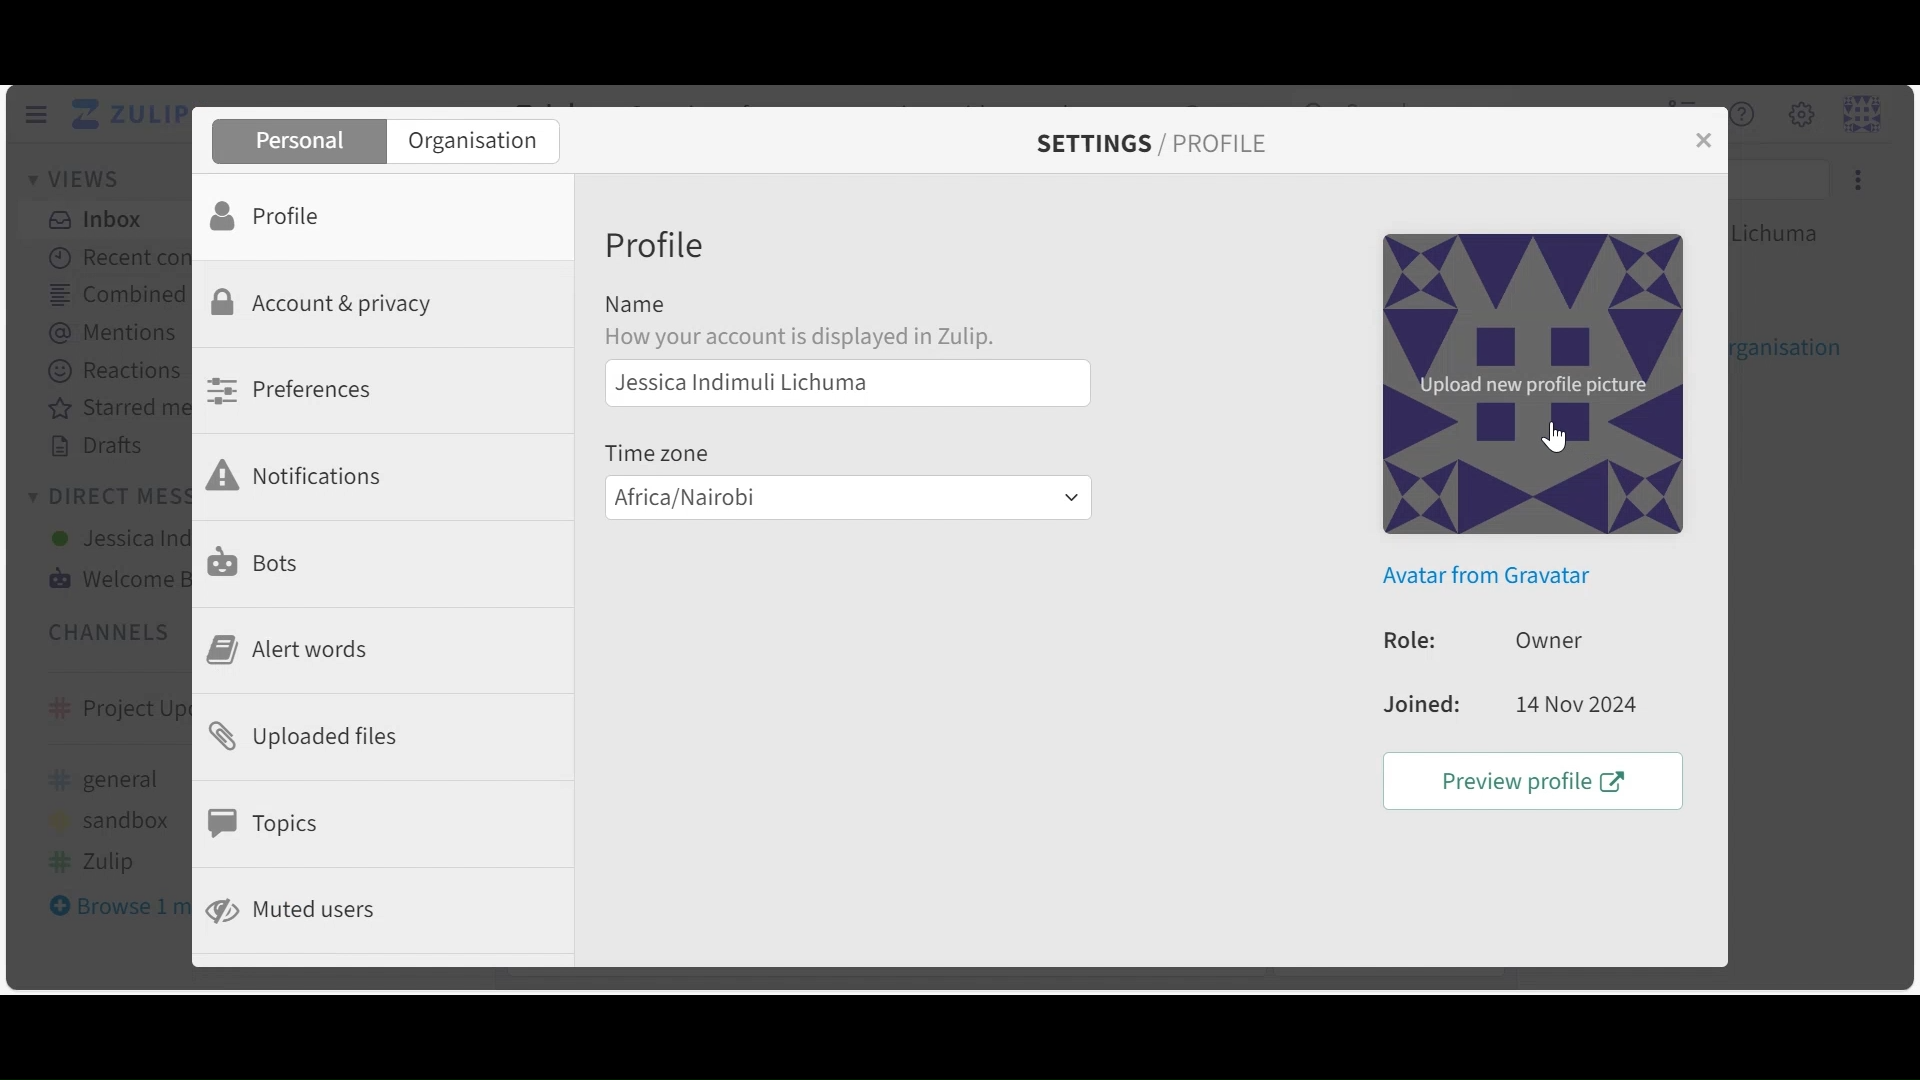  I want to click on Preferences, so click(287, 389).